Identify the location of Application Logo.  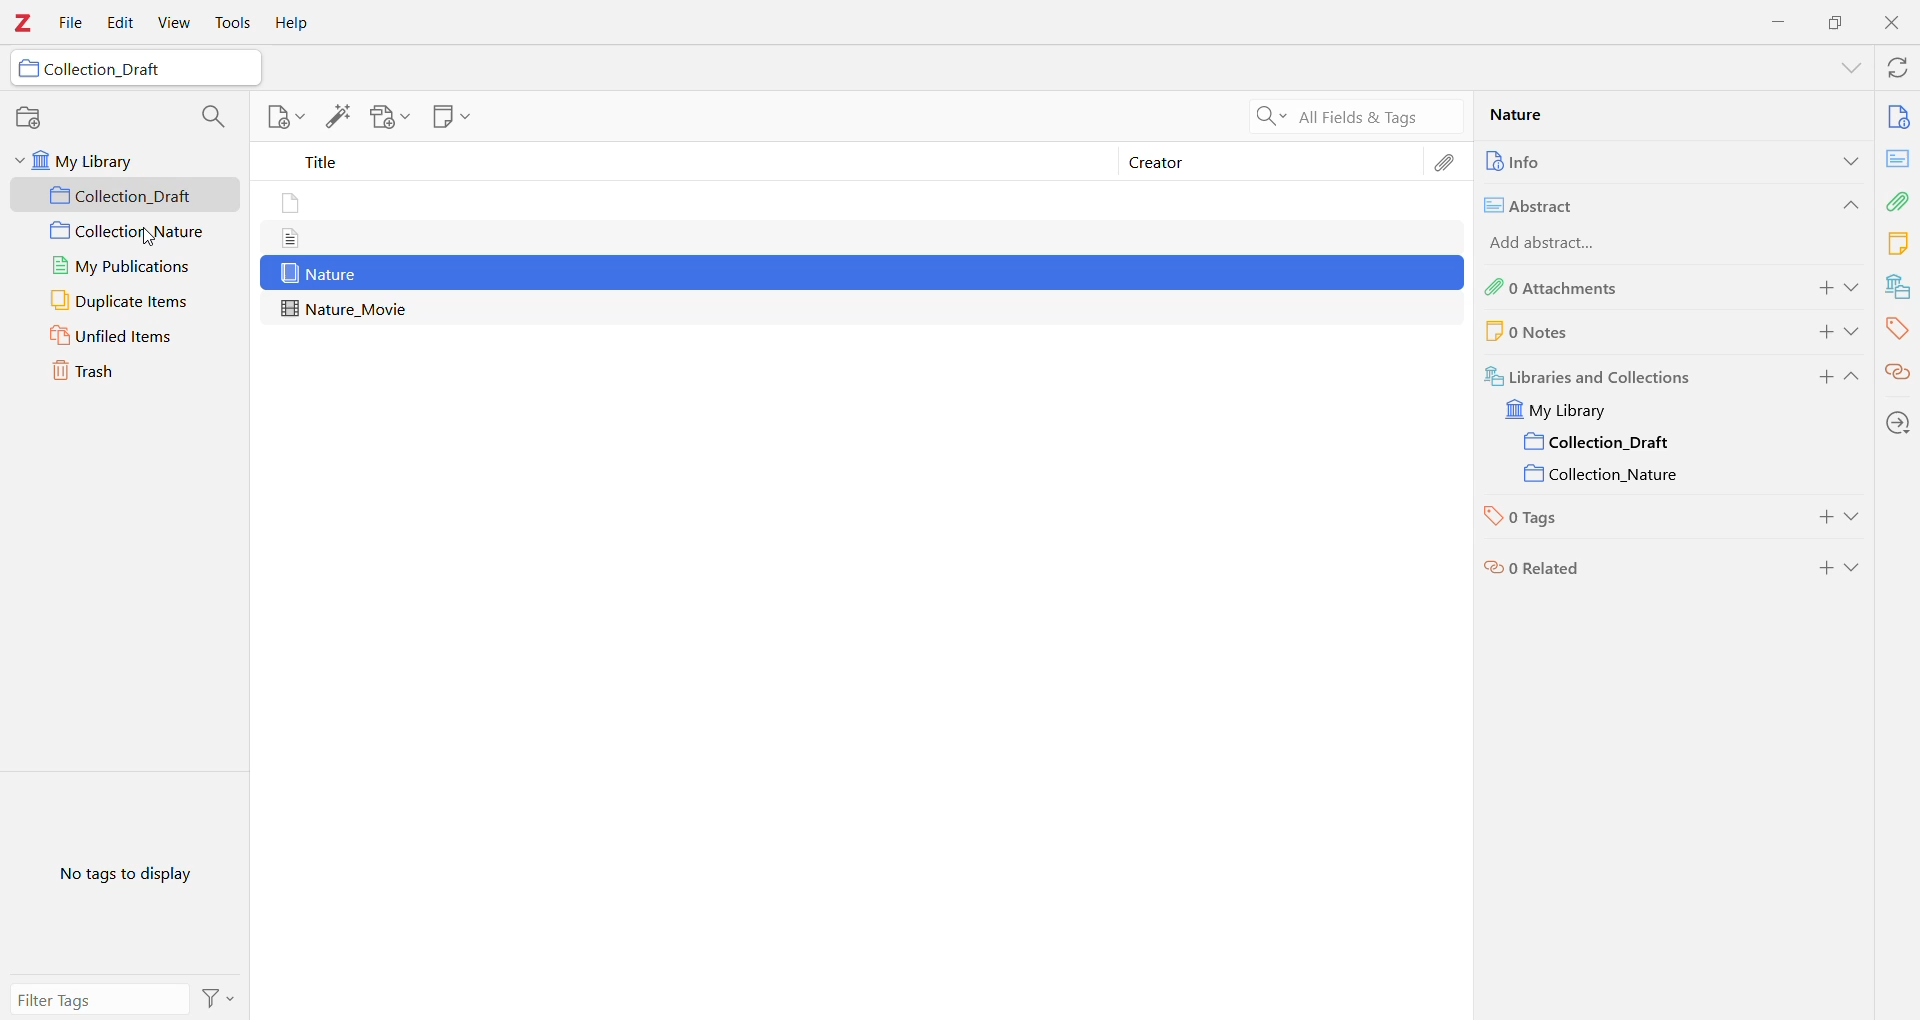
(24, 23).